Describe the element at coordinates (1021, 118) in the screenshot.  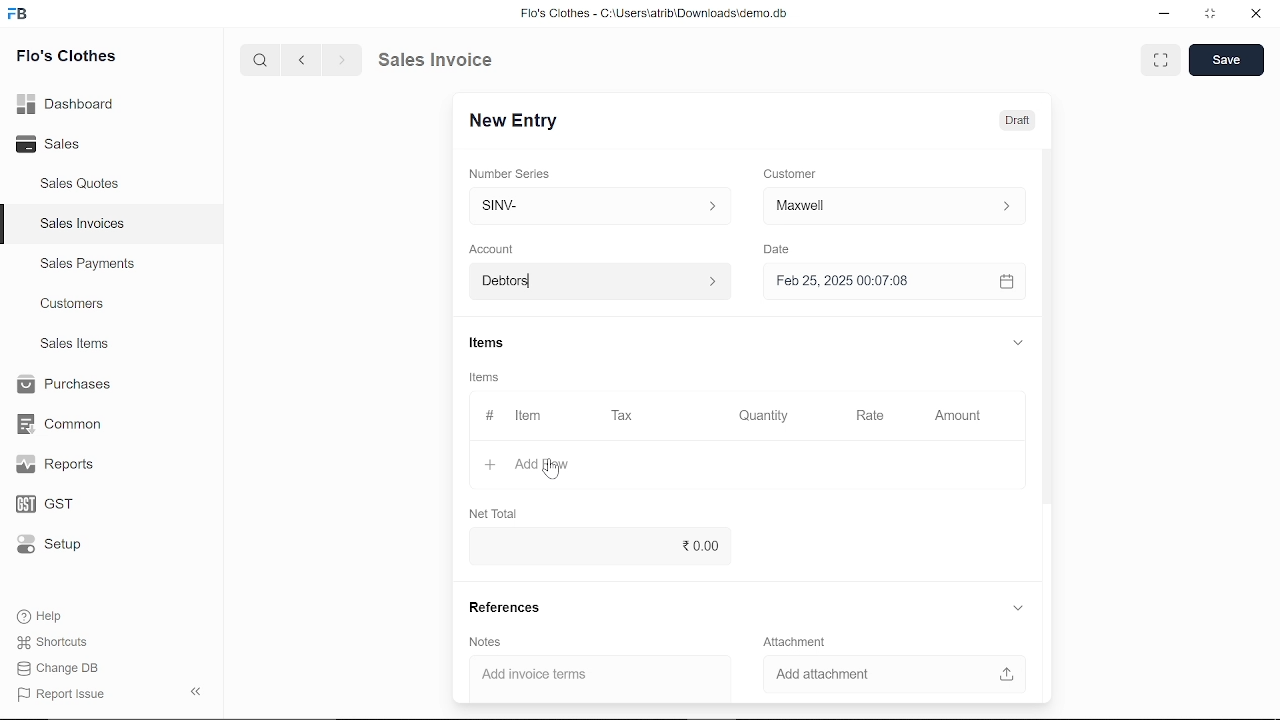
I see `Draft` at that location.